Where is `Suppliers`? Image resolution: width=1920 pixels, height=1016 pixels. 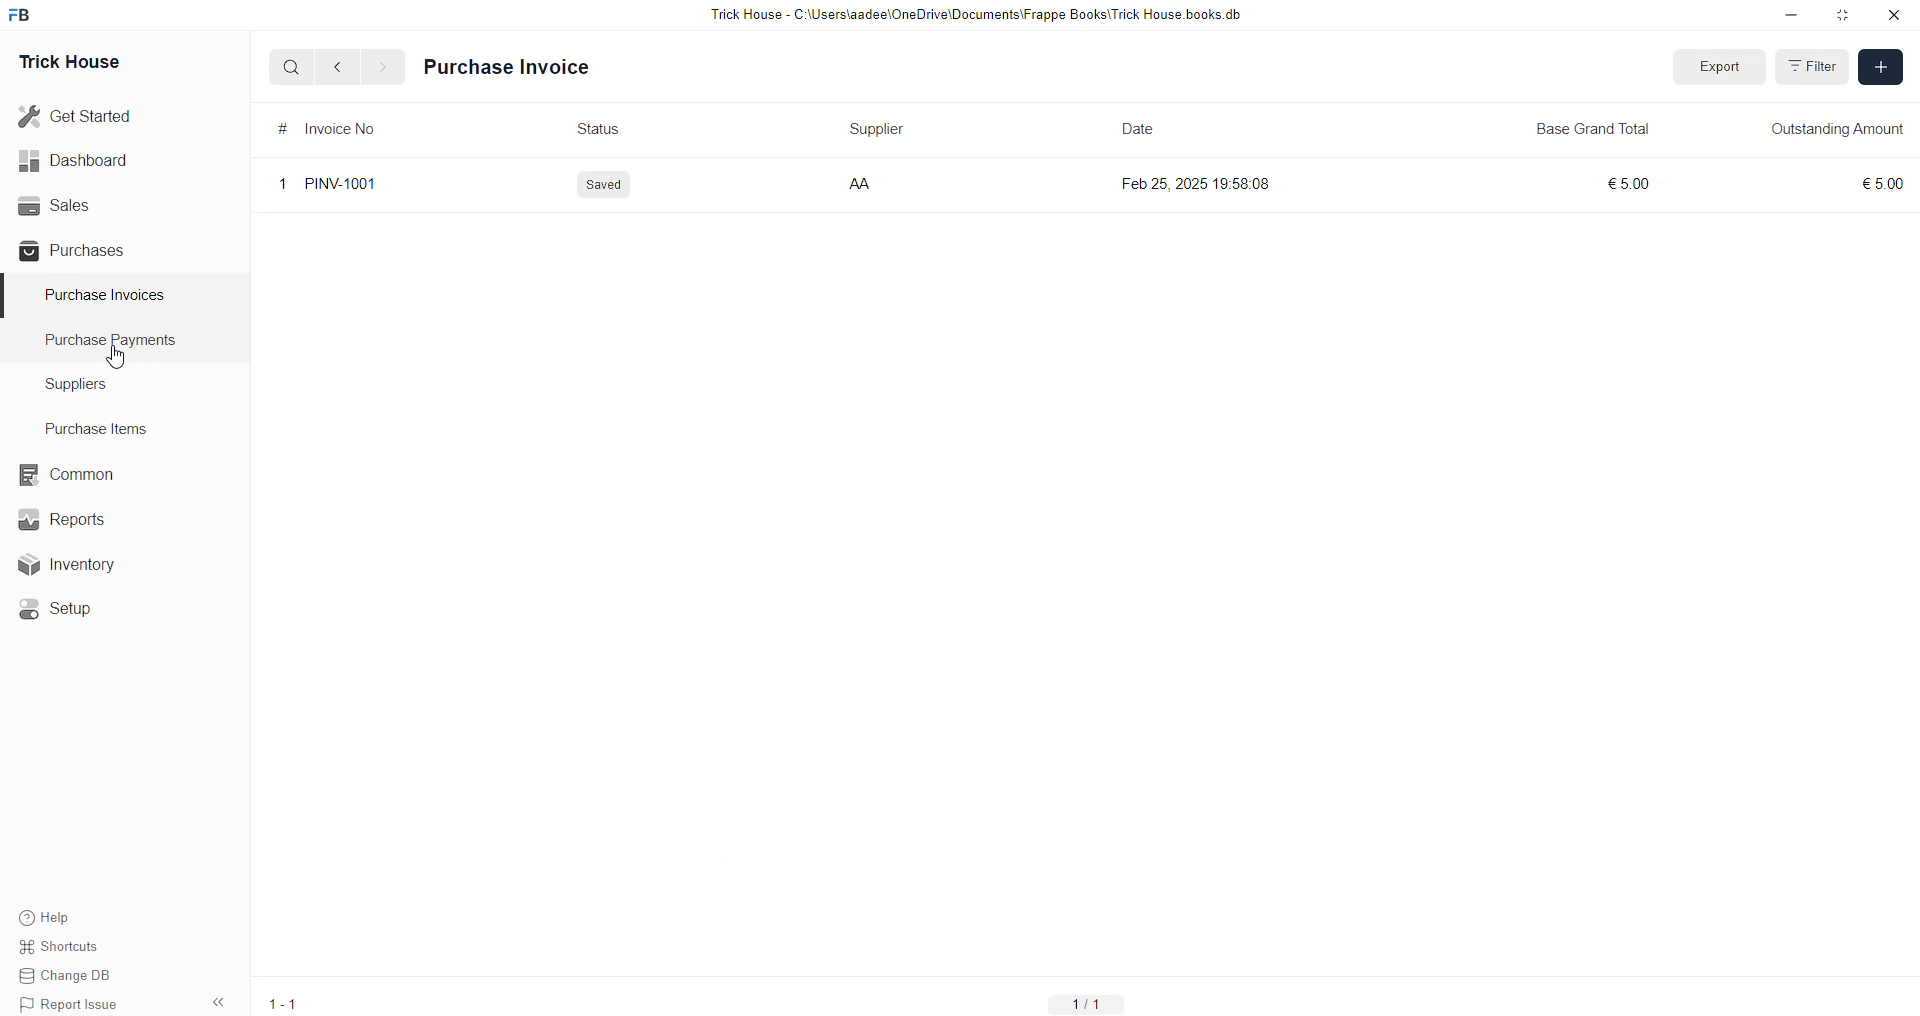 Suppliers is located at coordinates (68, 383).